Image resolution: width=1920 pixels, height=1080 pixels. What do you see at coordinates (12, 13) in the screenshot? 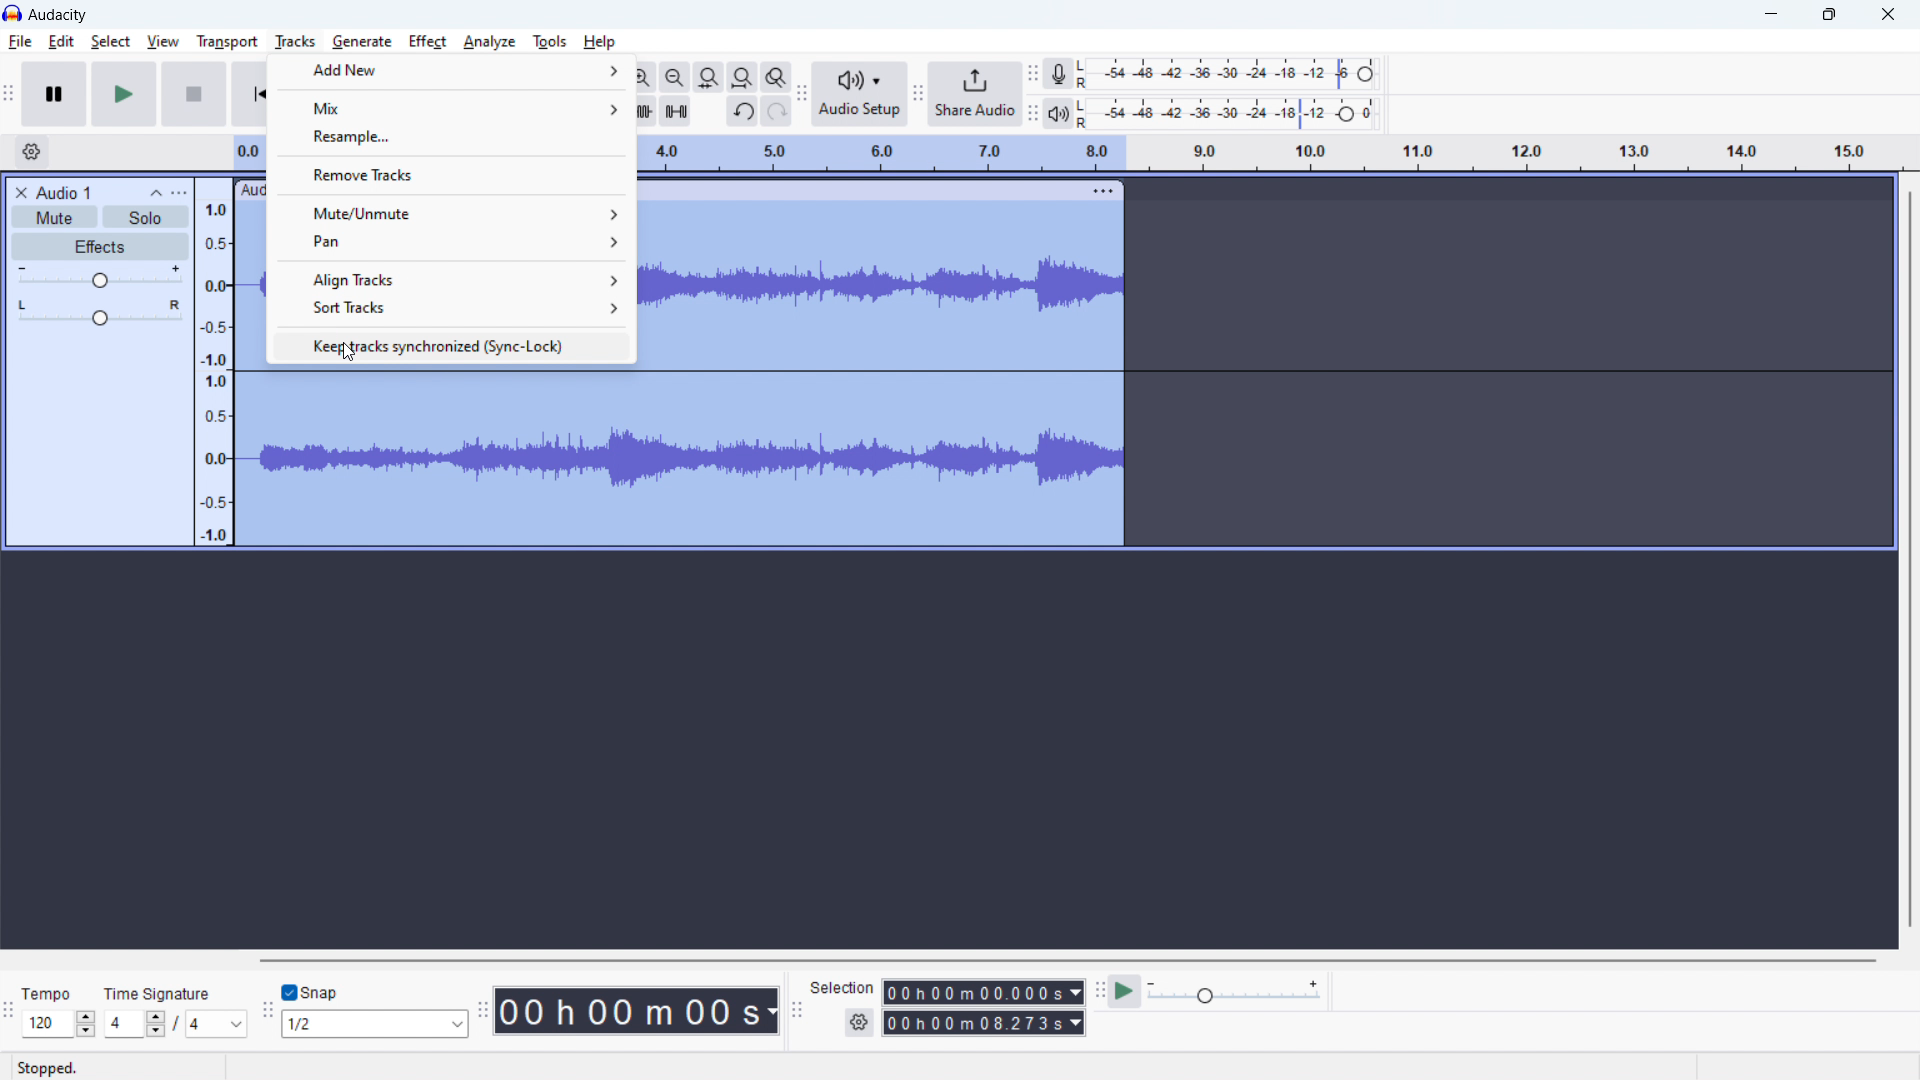
I see `logo` at bounding box center [12, 13].